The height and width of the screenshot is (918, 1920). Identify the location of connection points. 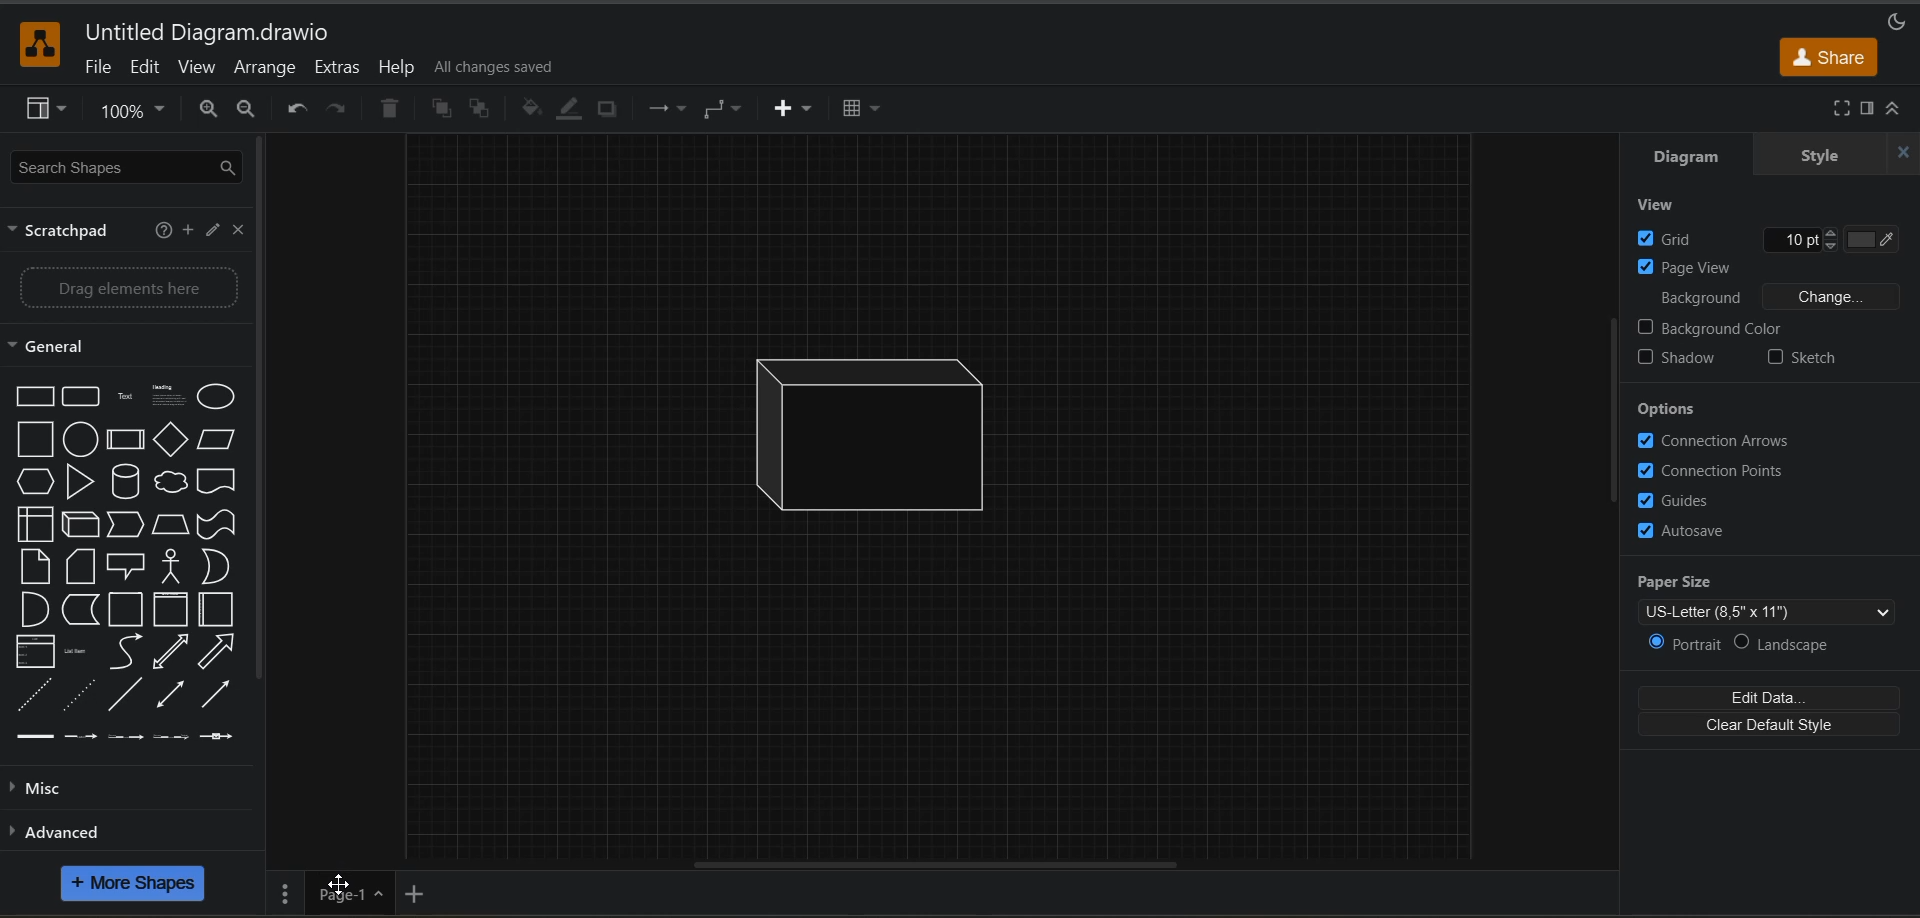
(1716, 468).